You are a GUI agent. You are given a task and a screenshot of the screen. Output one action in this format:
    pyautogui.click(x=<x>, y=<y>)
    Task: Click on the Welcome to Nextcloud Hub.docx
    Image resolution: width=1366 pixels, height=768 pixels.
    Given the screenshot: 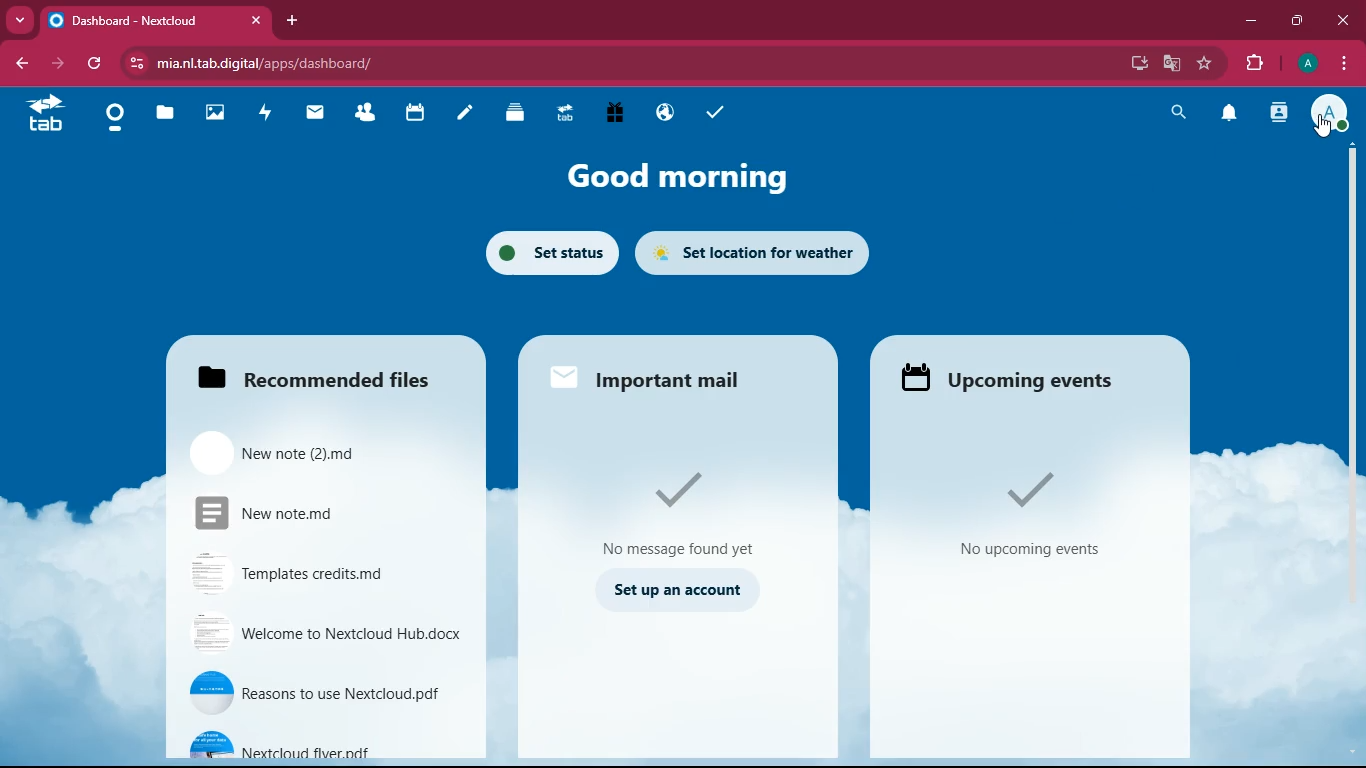 What is the action you would take?
    pyautogui.click(x=328, y=636)
    